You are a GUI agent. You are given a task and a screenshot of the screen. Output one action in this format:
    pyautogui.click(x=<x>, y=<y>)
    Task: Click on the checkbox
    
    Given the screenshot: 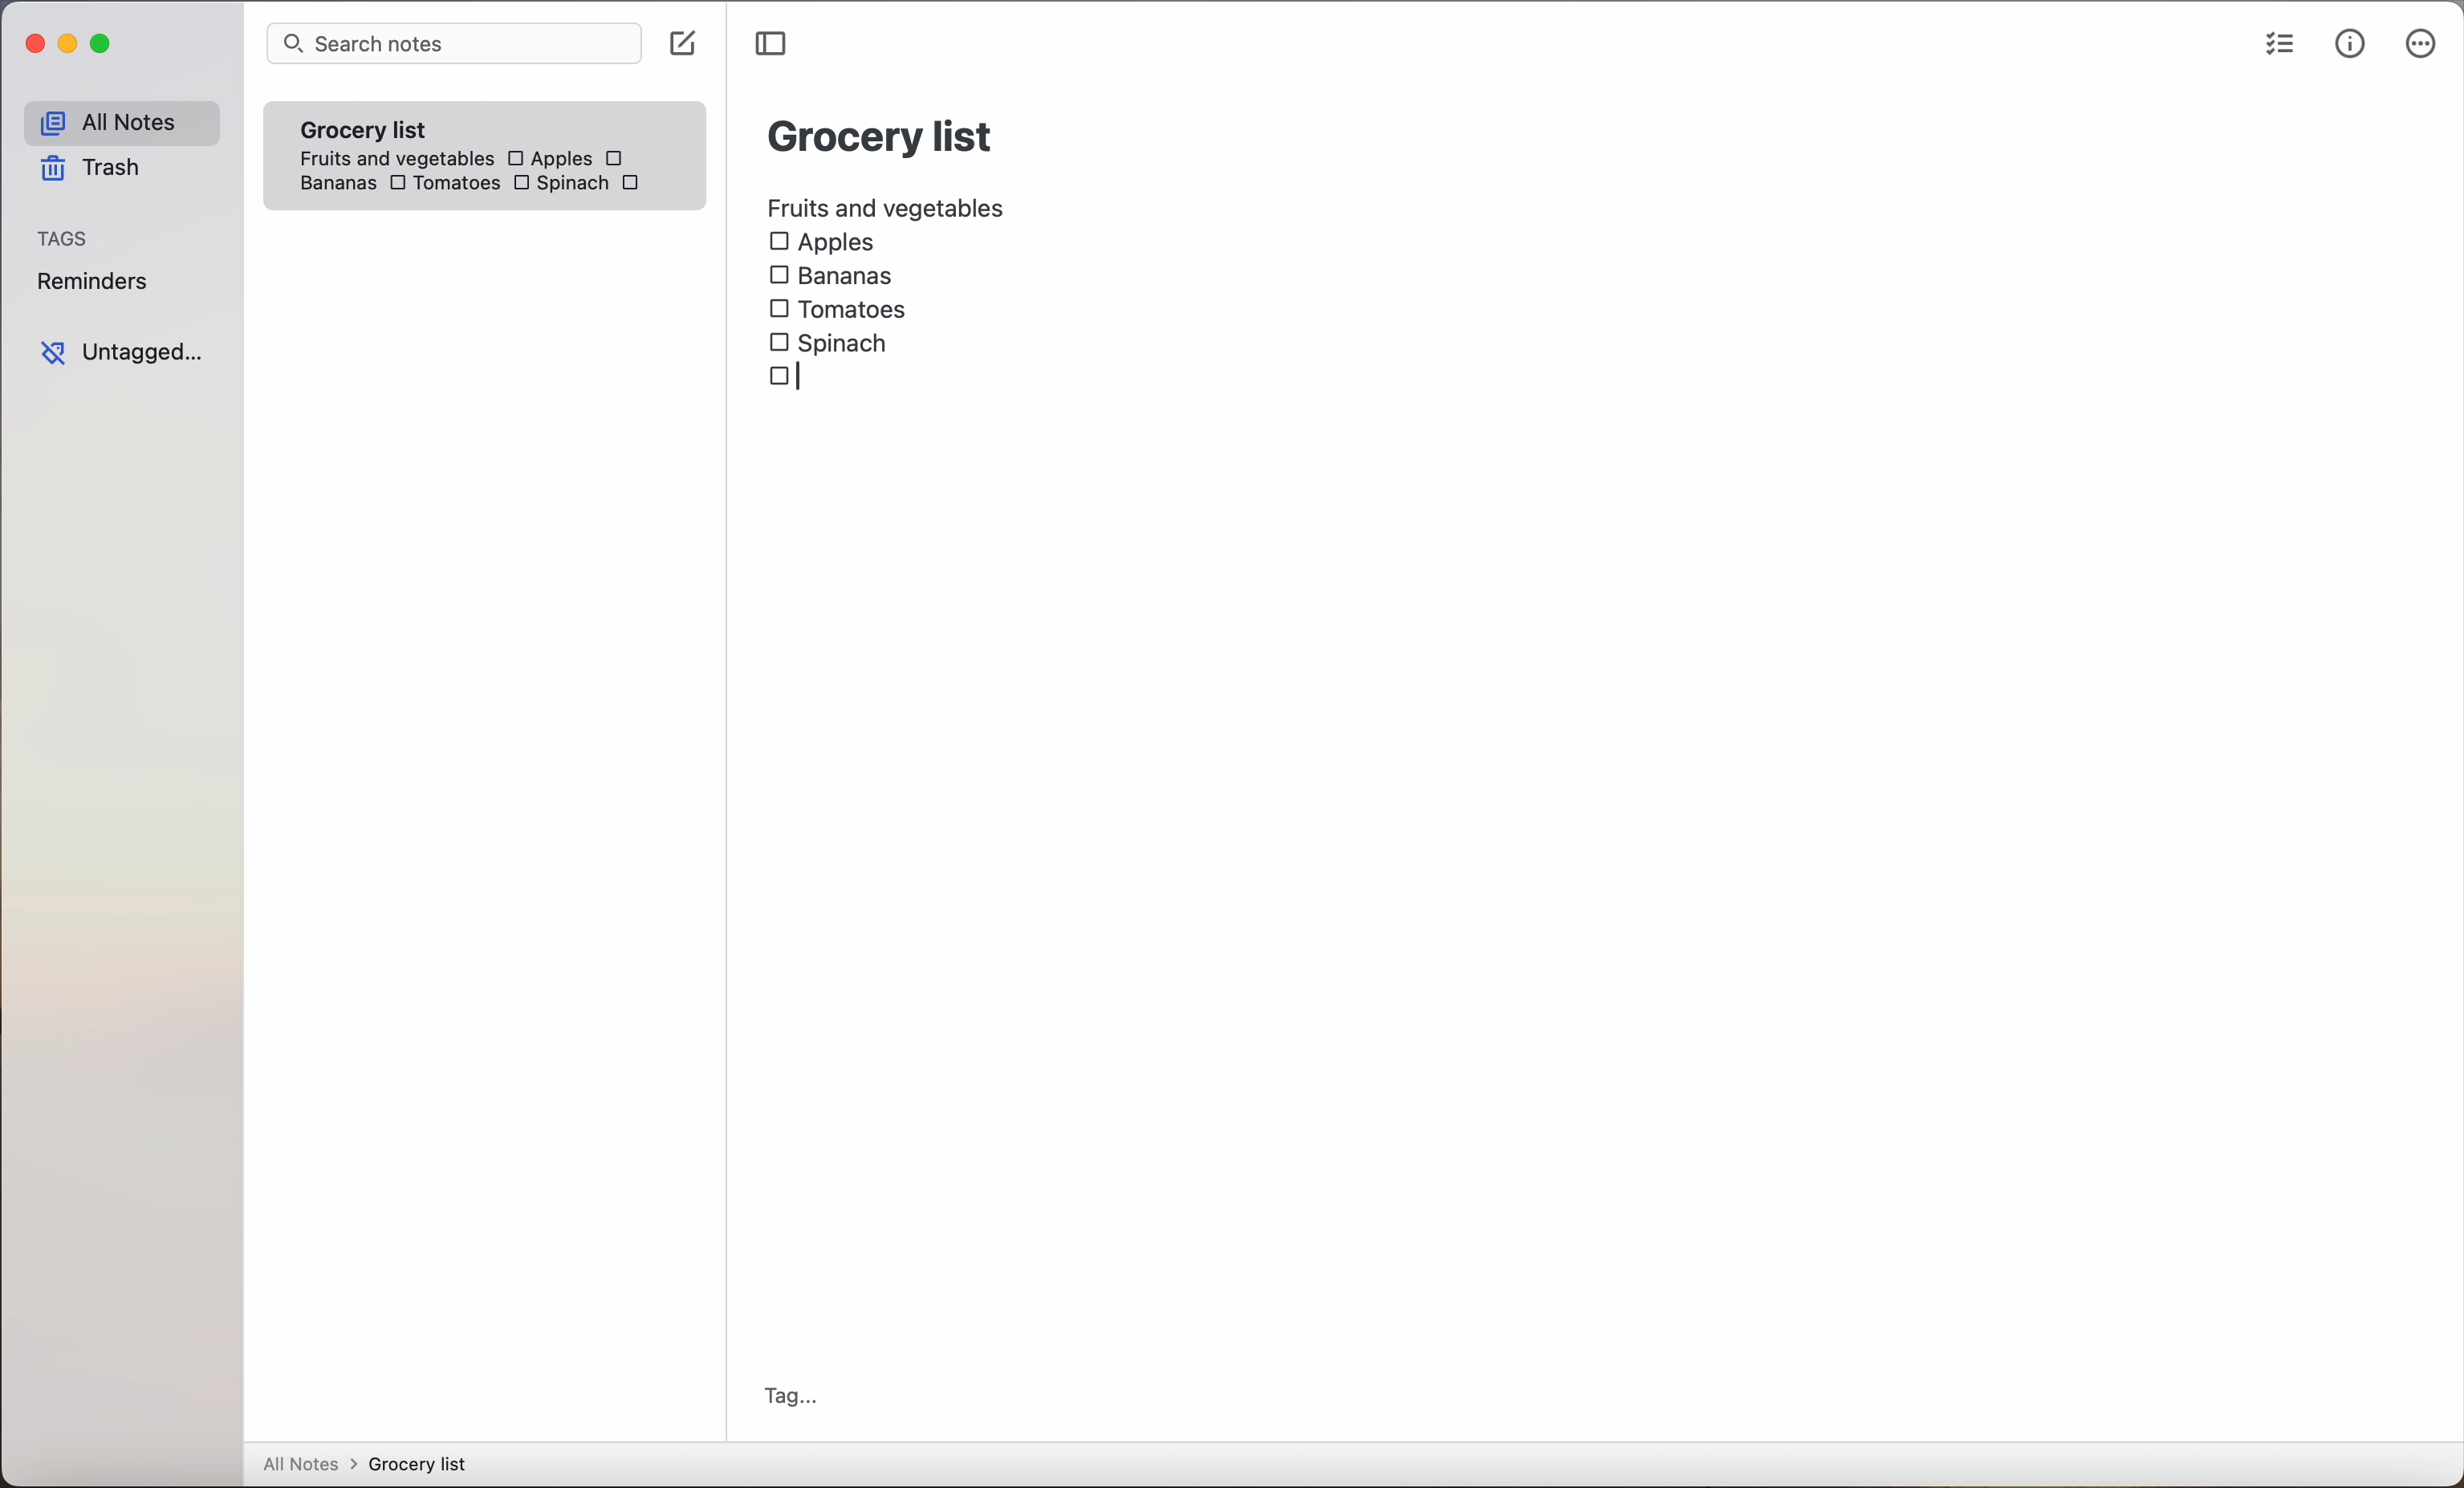 What is the action you would take?
    pyautogui.click(x=618, y=158)
    